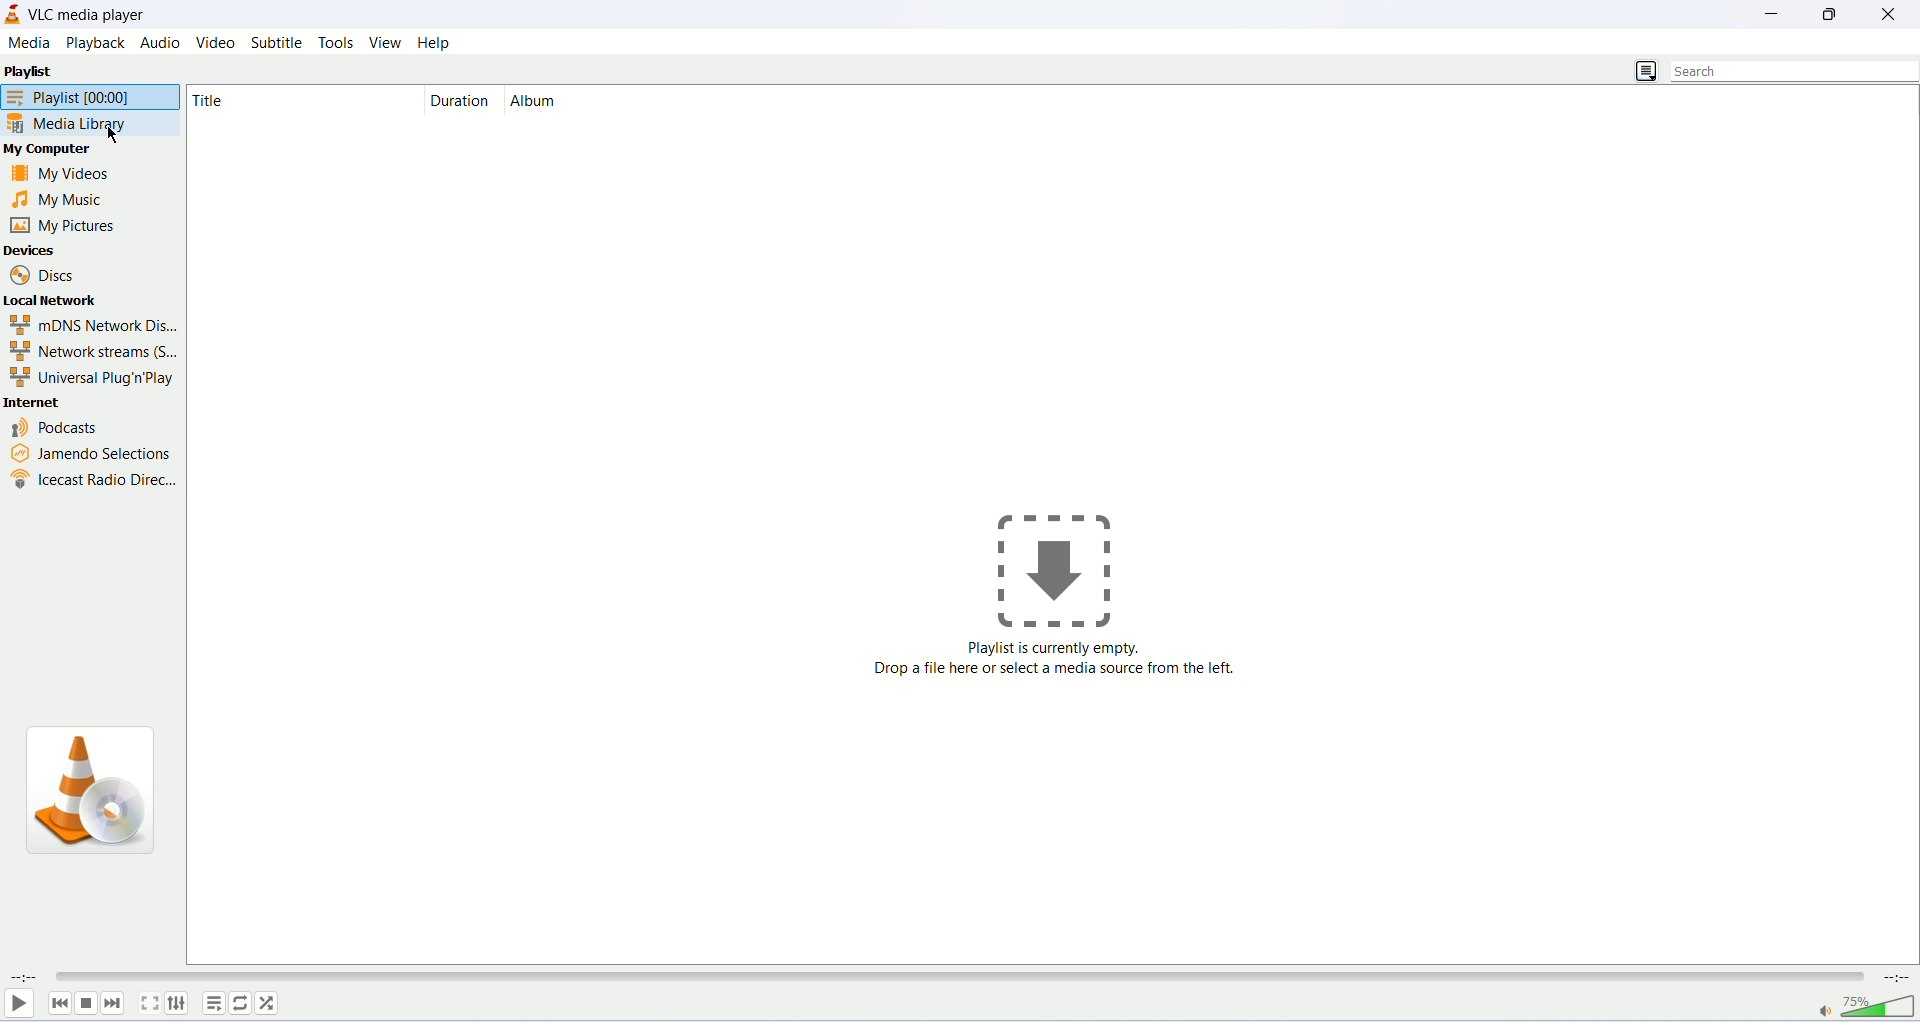 This screenshot has height=1022, width=1920. What do you see at coordinates (34, 70) in the screenshot?
I see `playlist` at bounding box center [34, 70].